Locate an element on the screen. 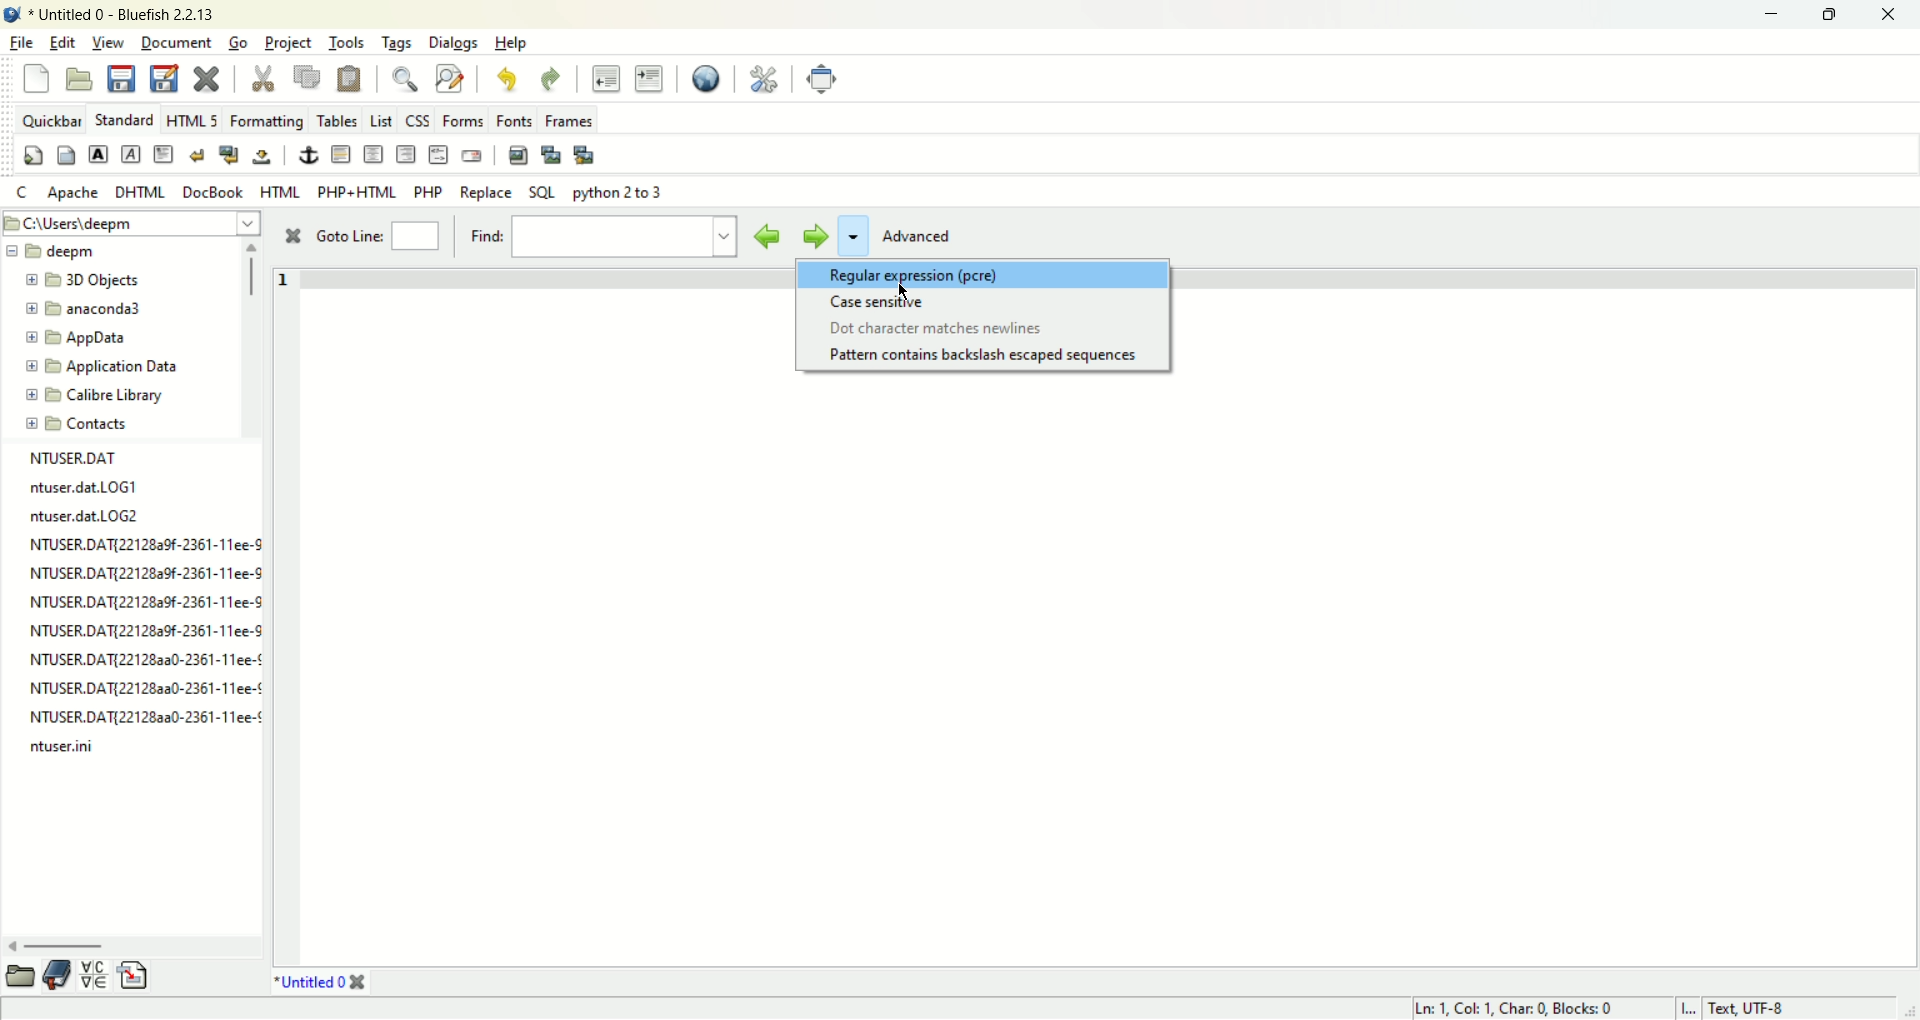  NTUSER.DAT{2212829f-2361-11ee-9 is located at coordinates (148, 545).